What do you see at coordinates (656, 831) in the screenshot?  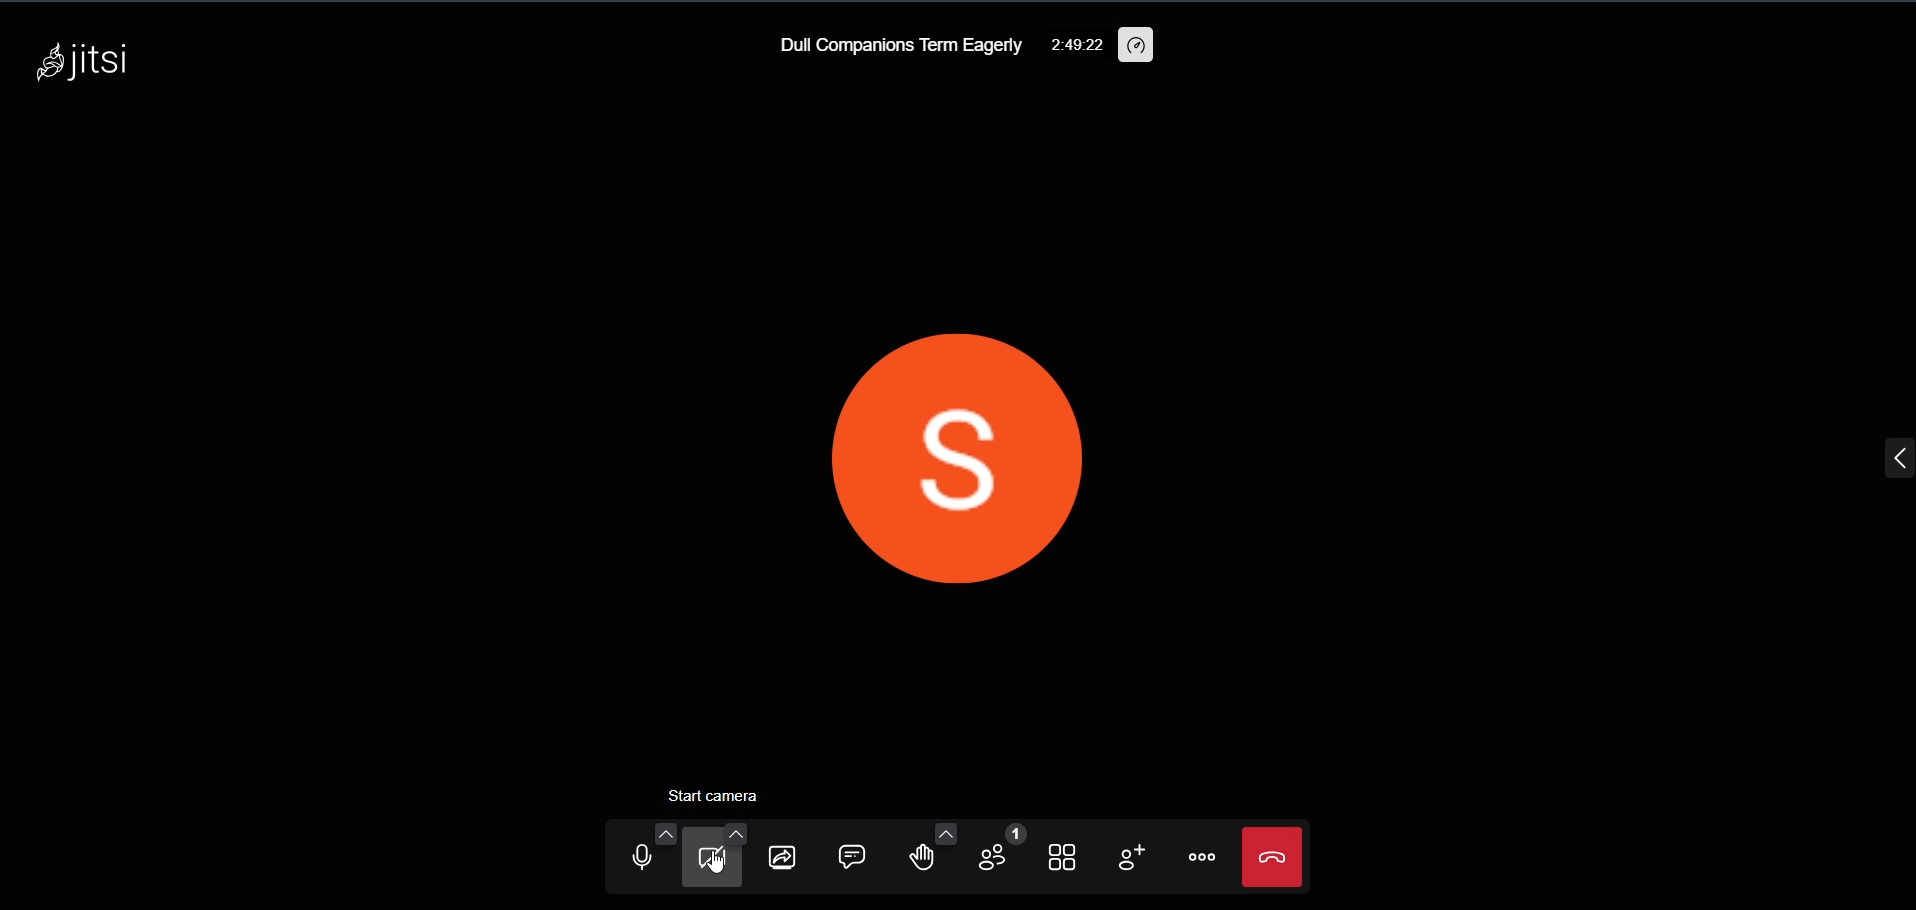 I see `audio setting` at bounding box center [656, 831].